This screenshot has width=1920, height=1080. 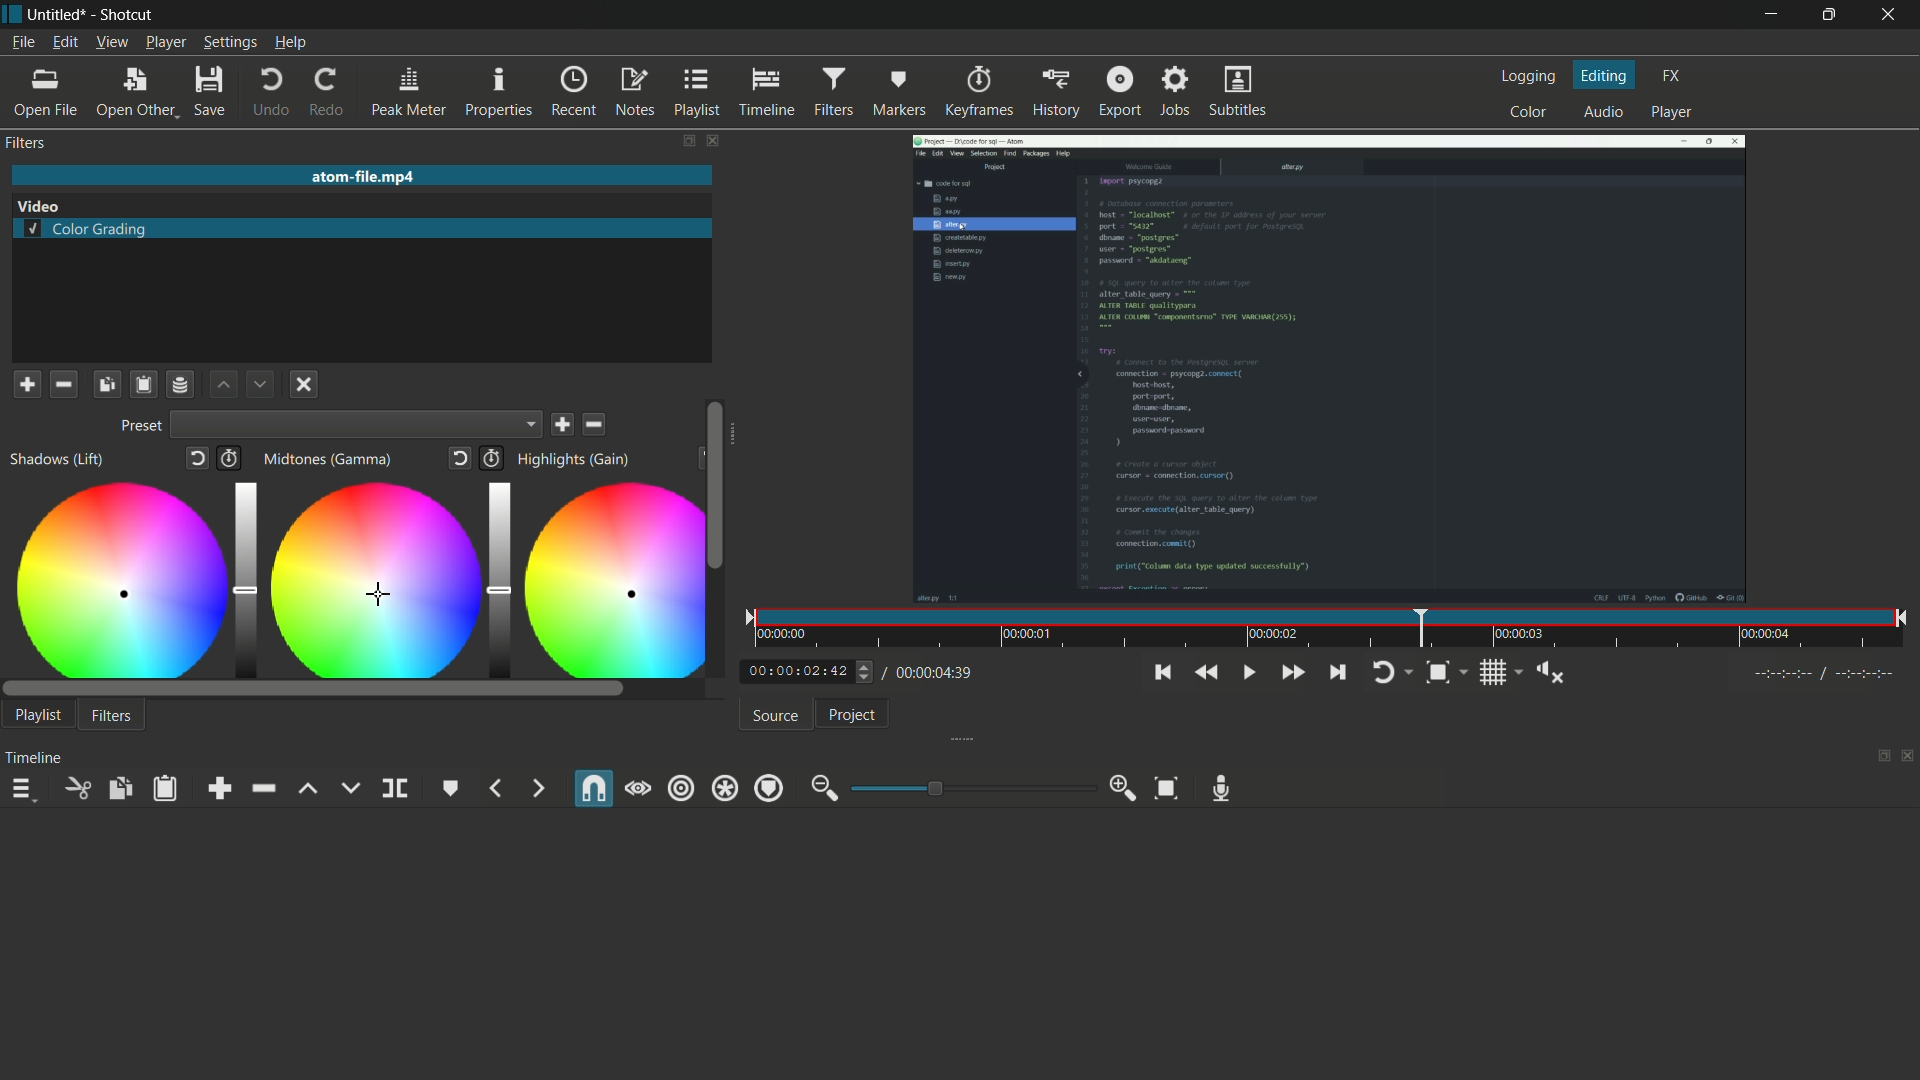 I want to click on adjustment circle, so click(x=607, y=579).